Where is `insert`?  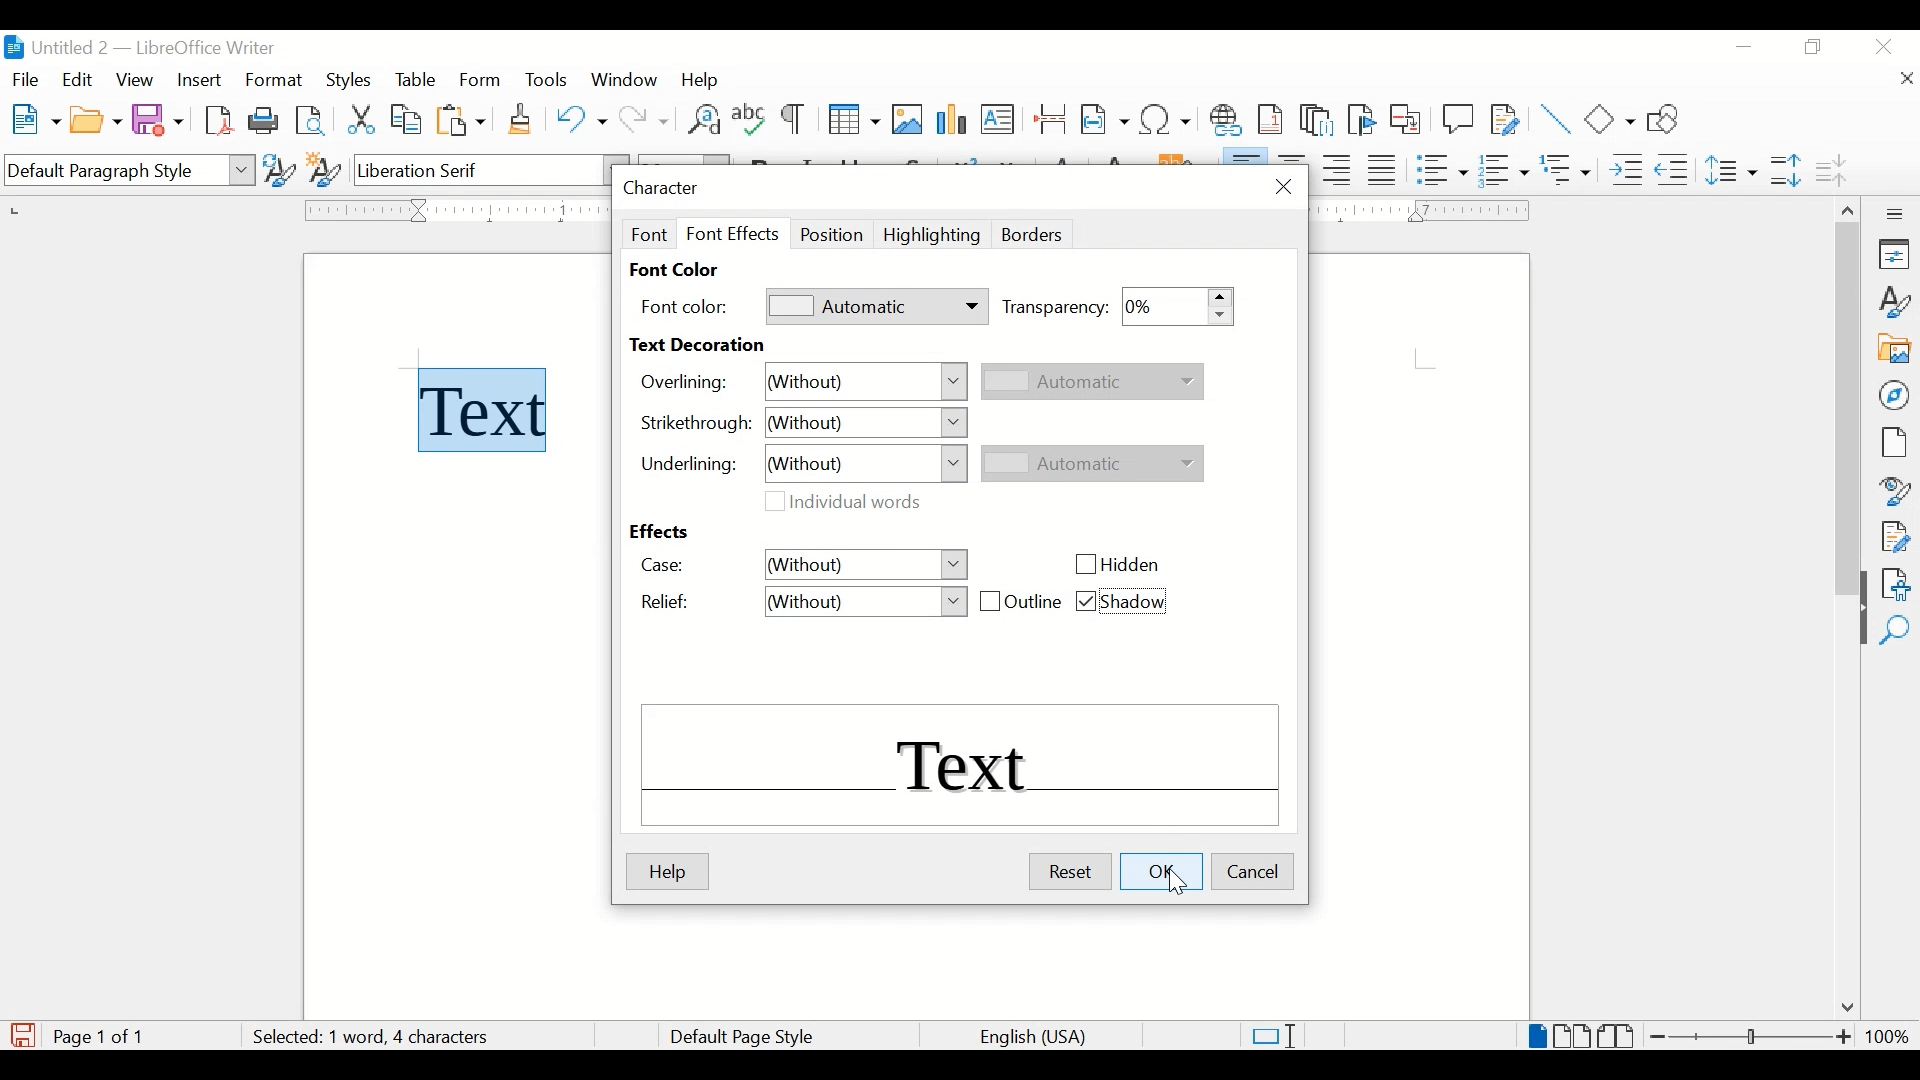 insert is located at coordinates (198, 80).